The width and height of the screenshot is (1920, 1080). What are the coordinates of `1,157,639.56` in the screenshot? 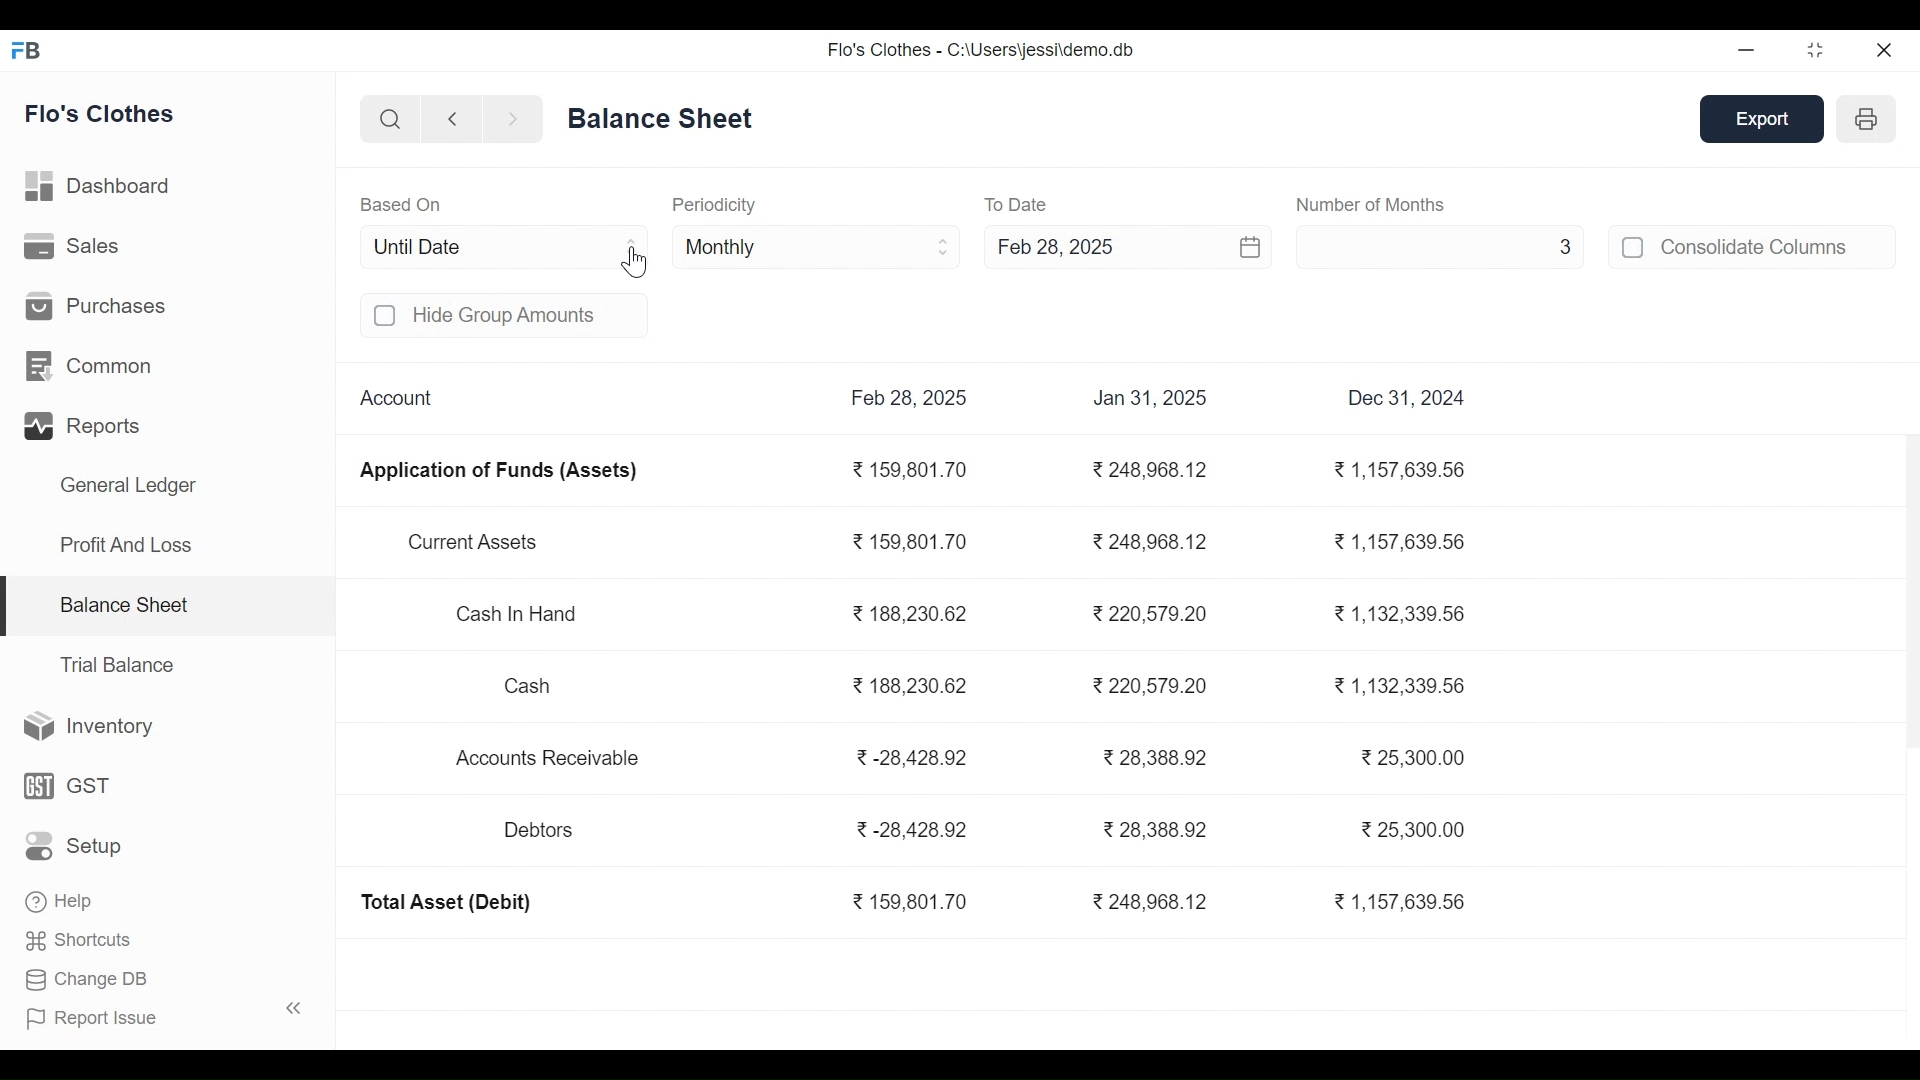 It's located at (1403, 471).